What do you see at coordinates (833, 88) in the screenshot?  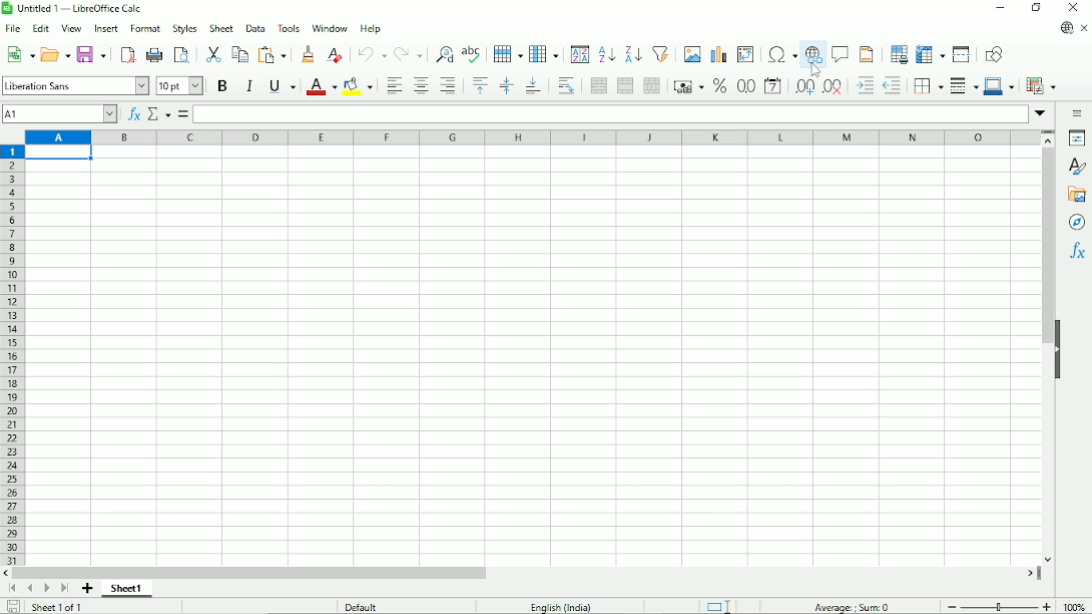 I see `Delete decimal place` at bounding box center [833, 88].